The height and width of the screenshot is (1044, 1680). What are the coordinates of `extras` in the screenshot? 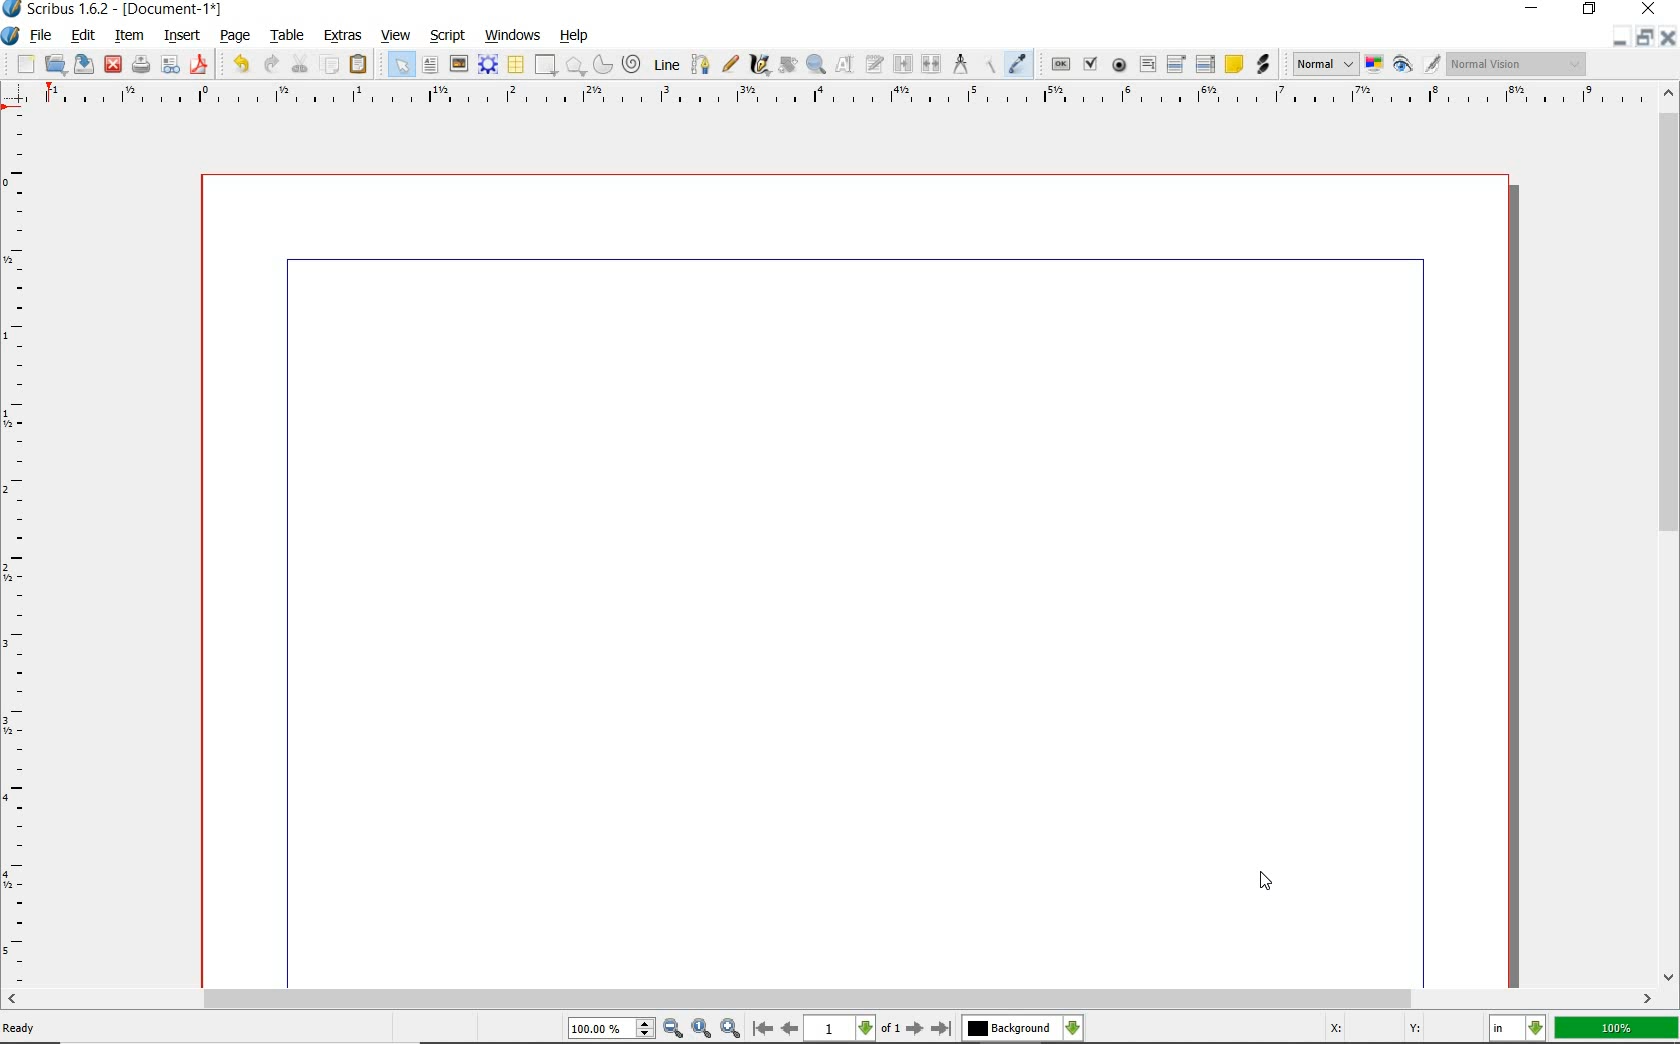 It's located at (346, 36).